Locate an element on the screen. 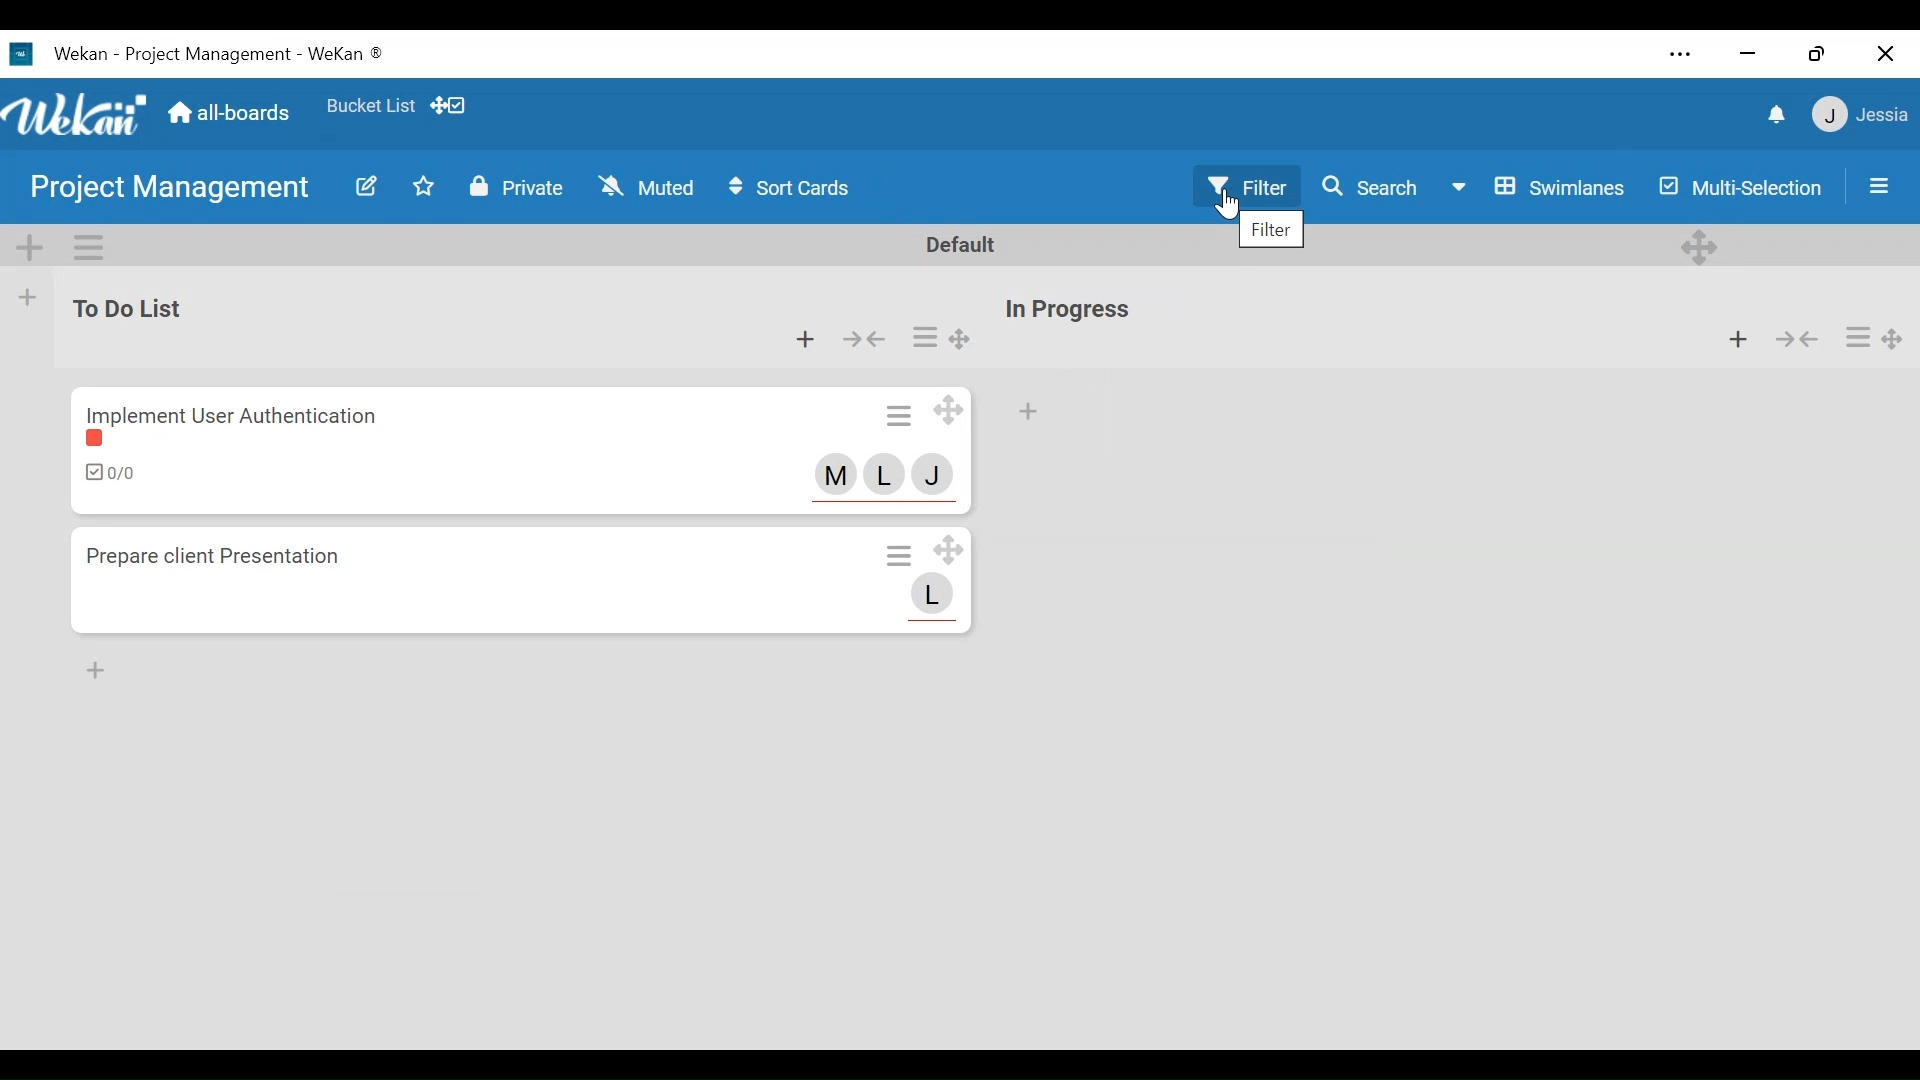  wekan icon is located at coordinates (19, 53).